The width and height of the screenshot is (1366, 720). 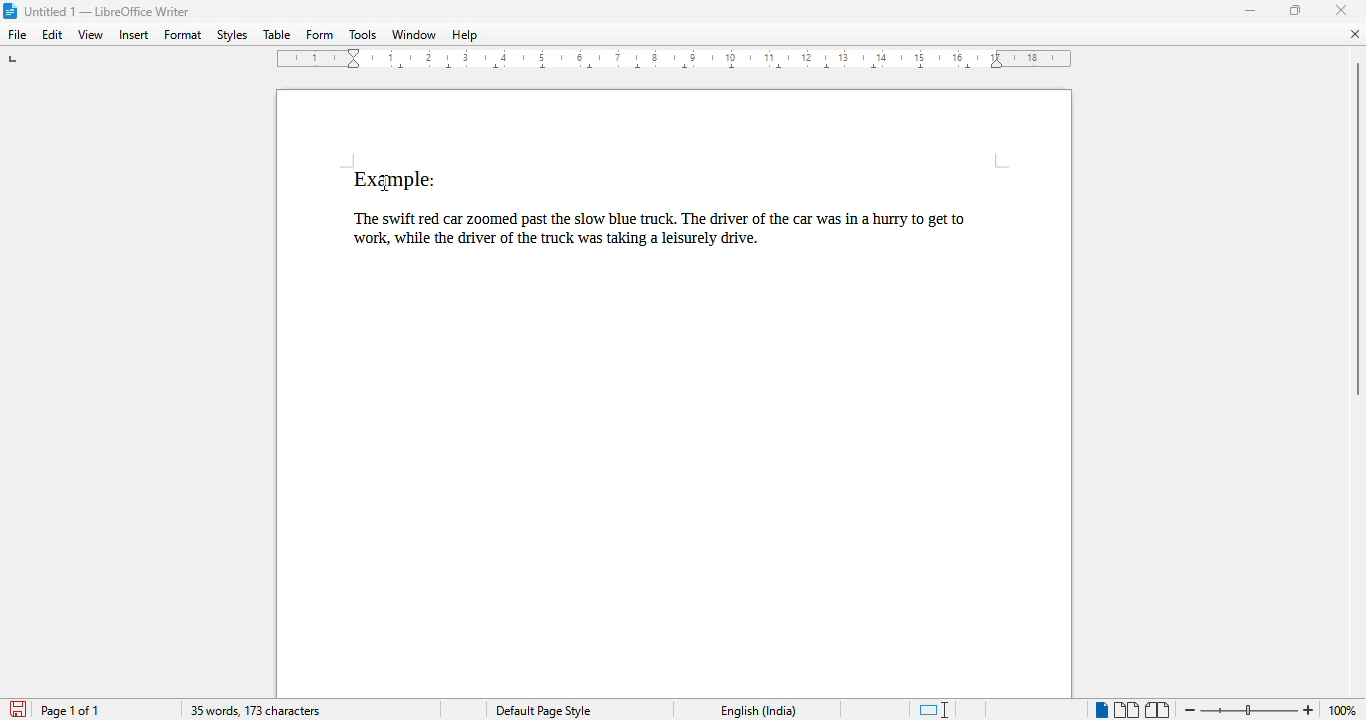 What do you see at coordinates (18, 35) in the screenshot?
I see `file` at bounding box center [18, 35].